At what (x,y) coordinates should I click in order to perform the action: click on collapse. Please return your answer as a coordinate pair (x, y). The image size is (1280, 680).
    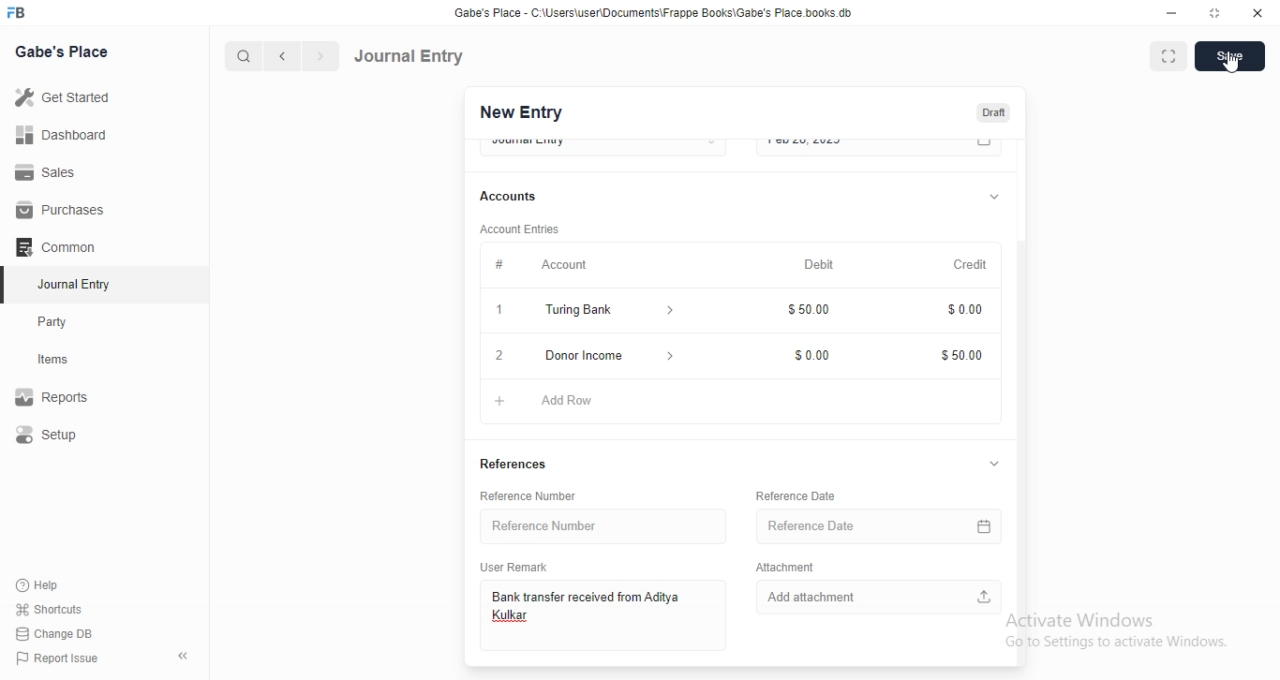
    Looking at the image, I should click on (994, 465).